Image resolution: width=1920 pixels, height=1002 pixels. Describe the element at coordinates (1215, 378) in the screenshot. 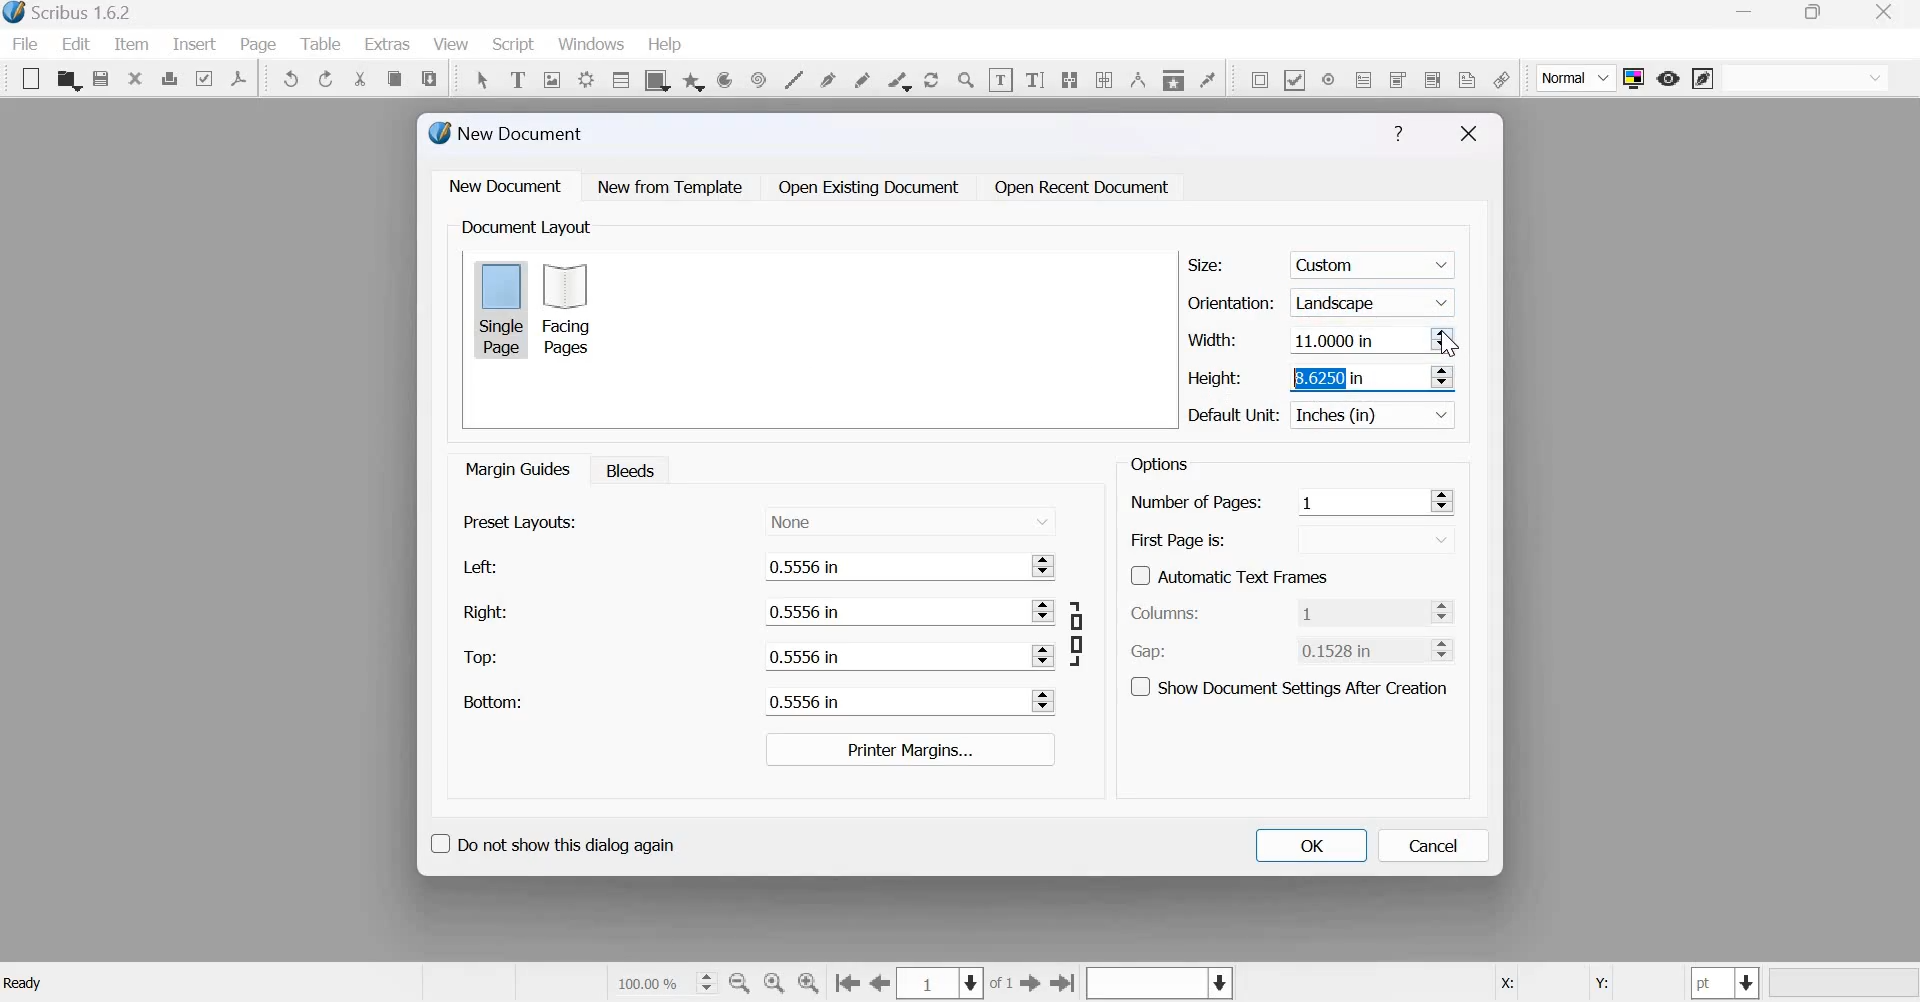

I see `Height:` at that location.